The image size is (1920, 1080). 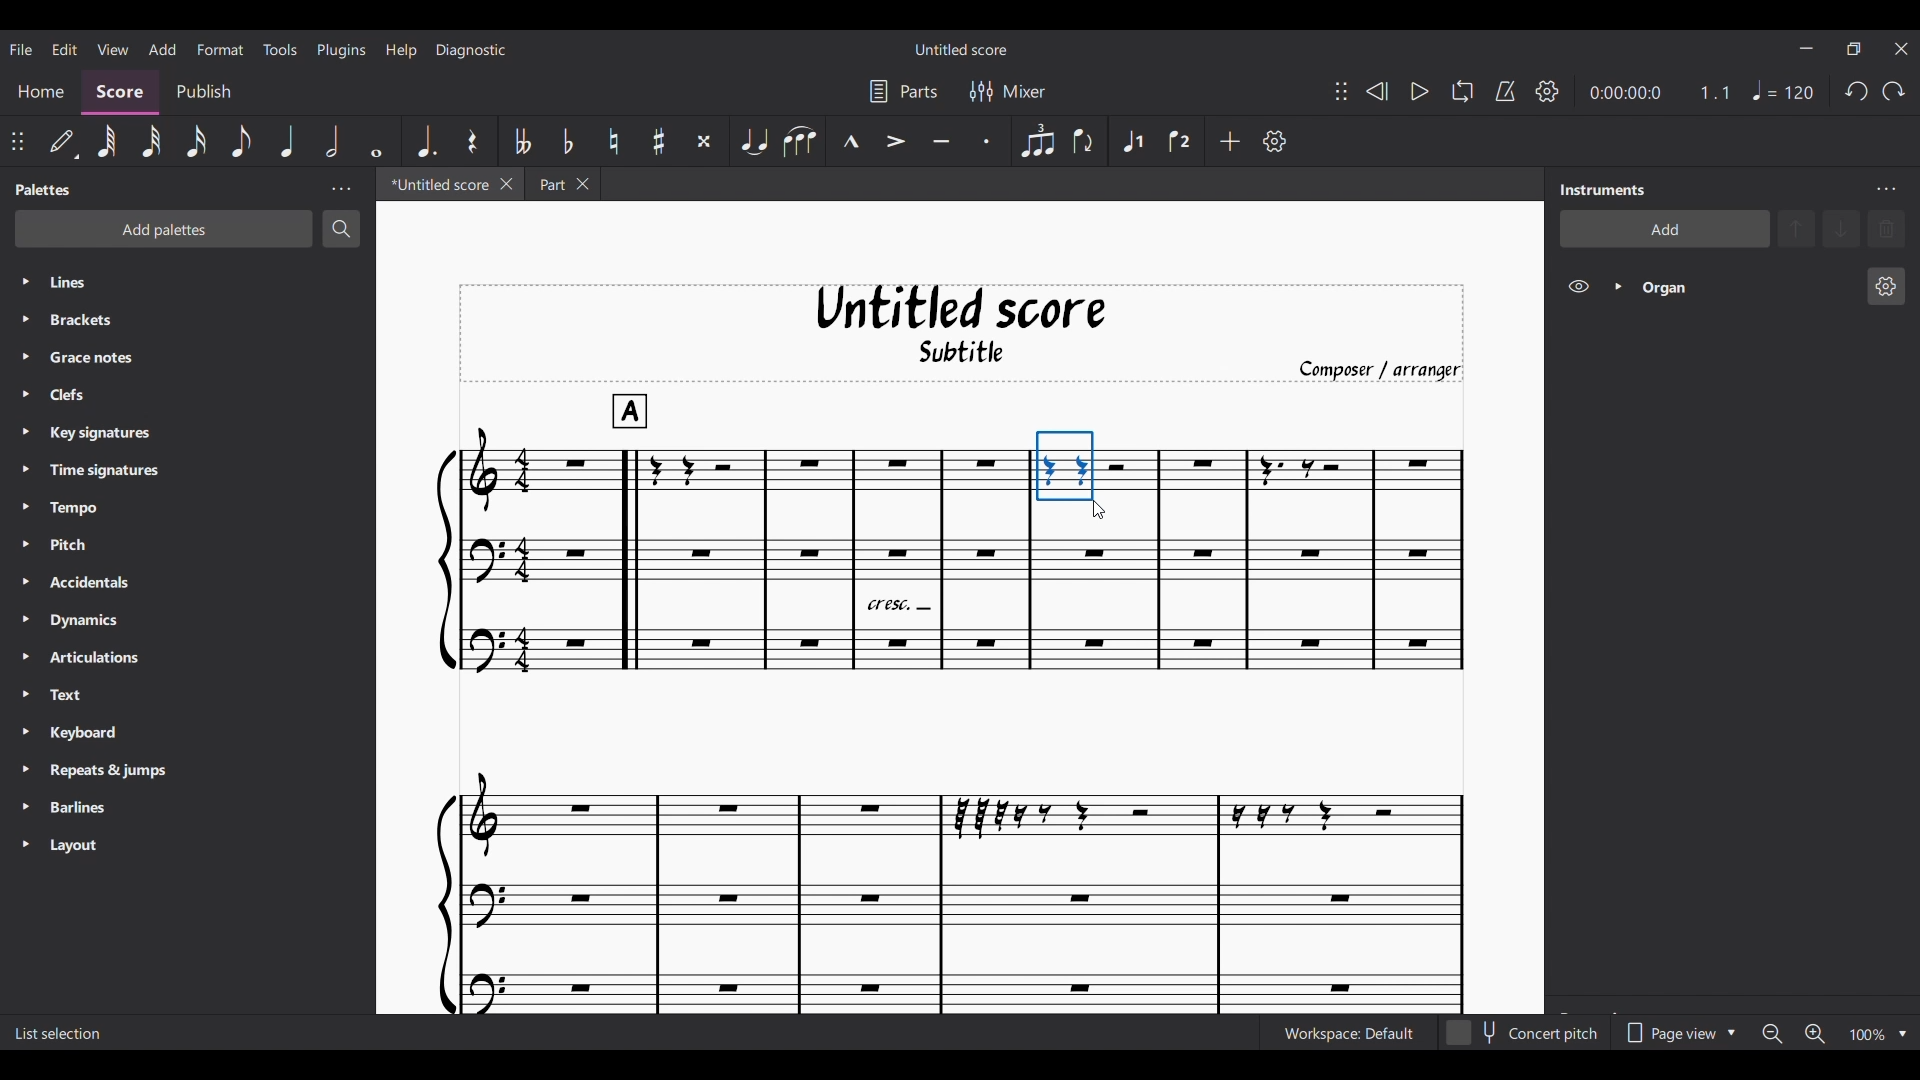 I want to click on Score name, so click(x=963, y=48).